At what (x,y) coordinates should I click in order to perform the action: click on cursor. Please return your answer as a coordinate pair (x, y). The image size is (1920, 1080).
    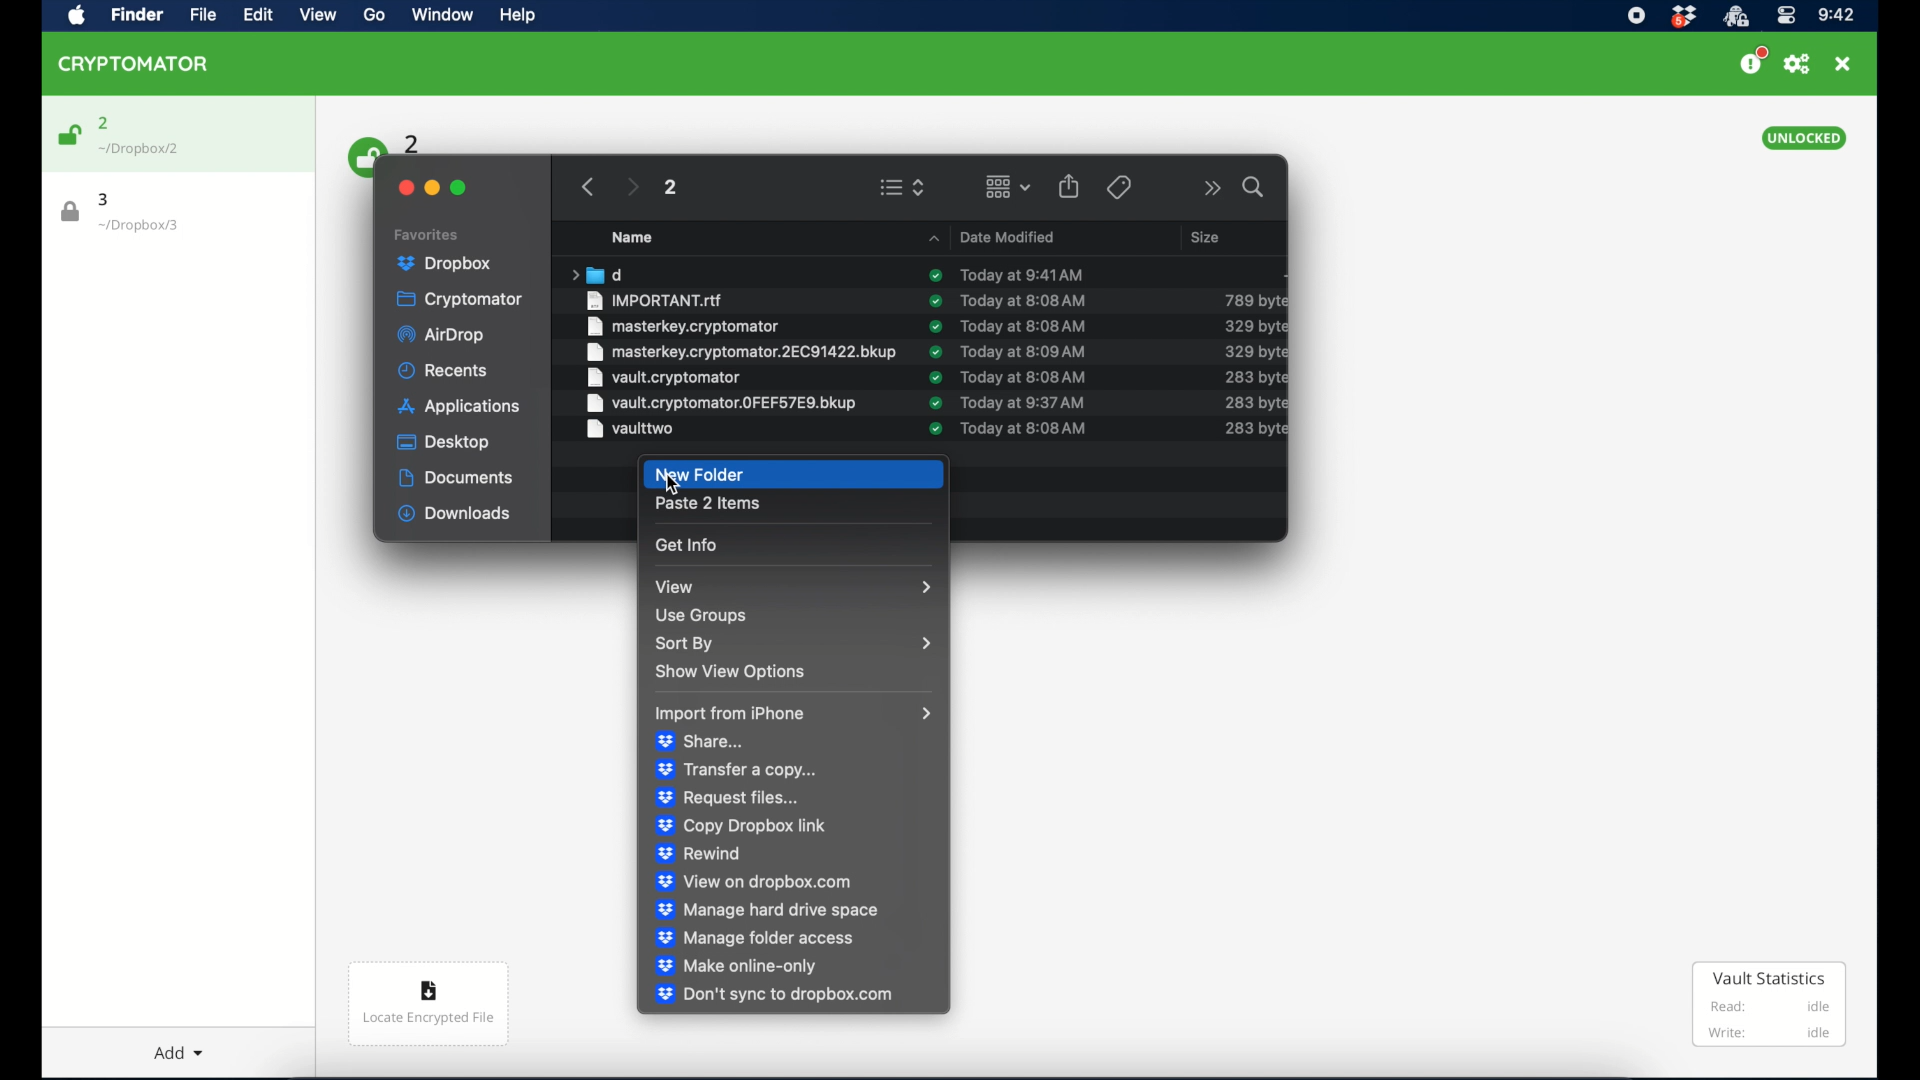
    Looking at the image, I should click on (674, 486).